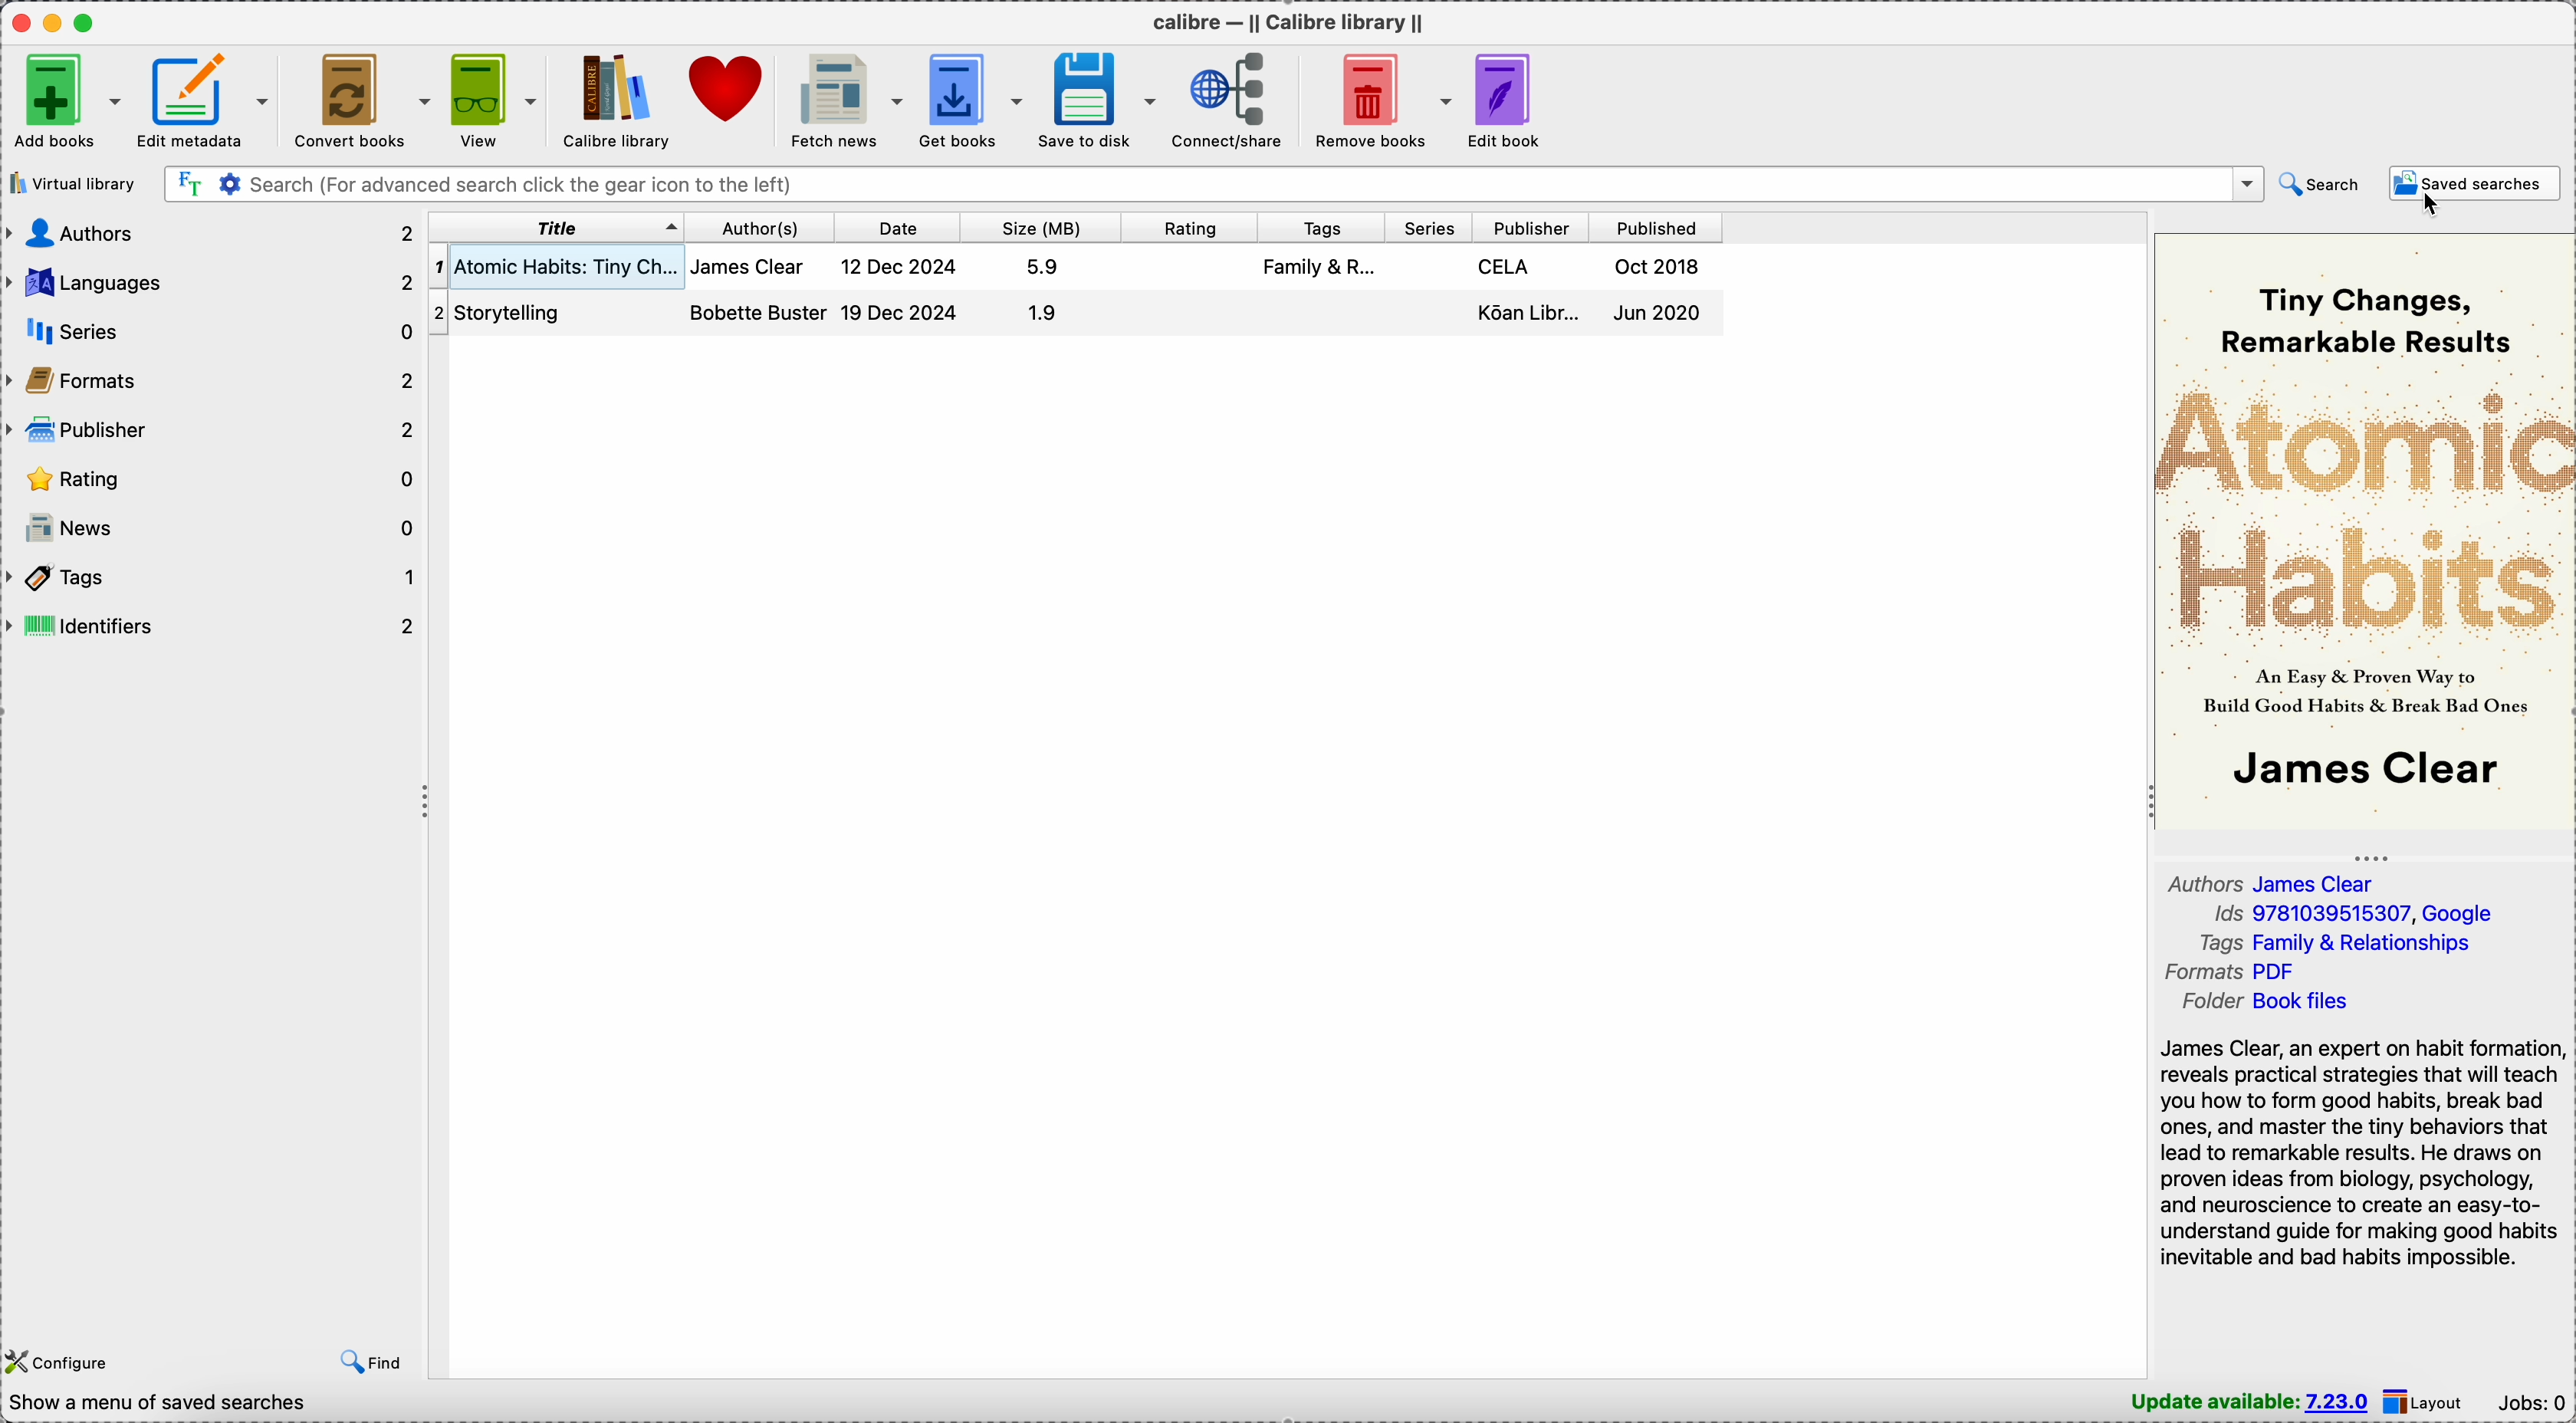  I want to click on Ids: 97810395153985307, google, so click(2352, 915).